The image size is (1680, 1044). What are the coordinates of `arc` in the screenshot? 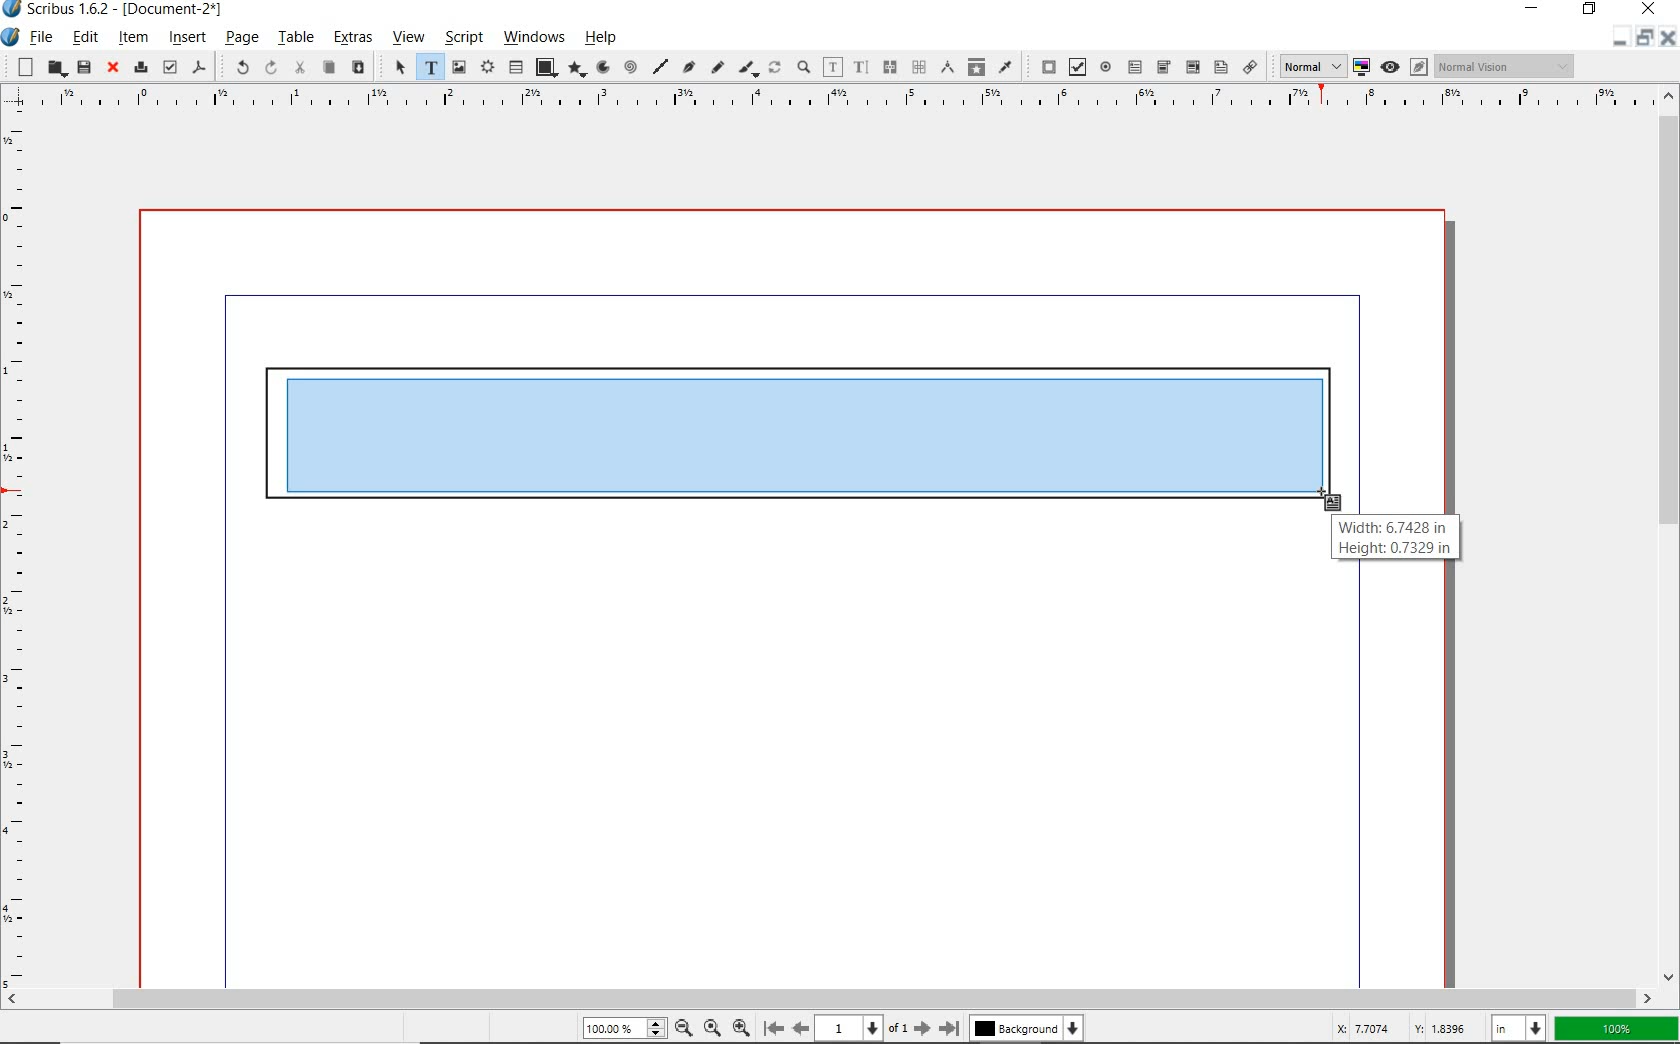 It's located at (602, 67).